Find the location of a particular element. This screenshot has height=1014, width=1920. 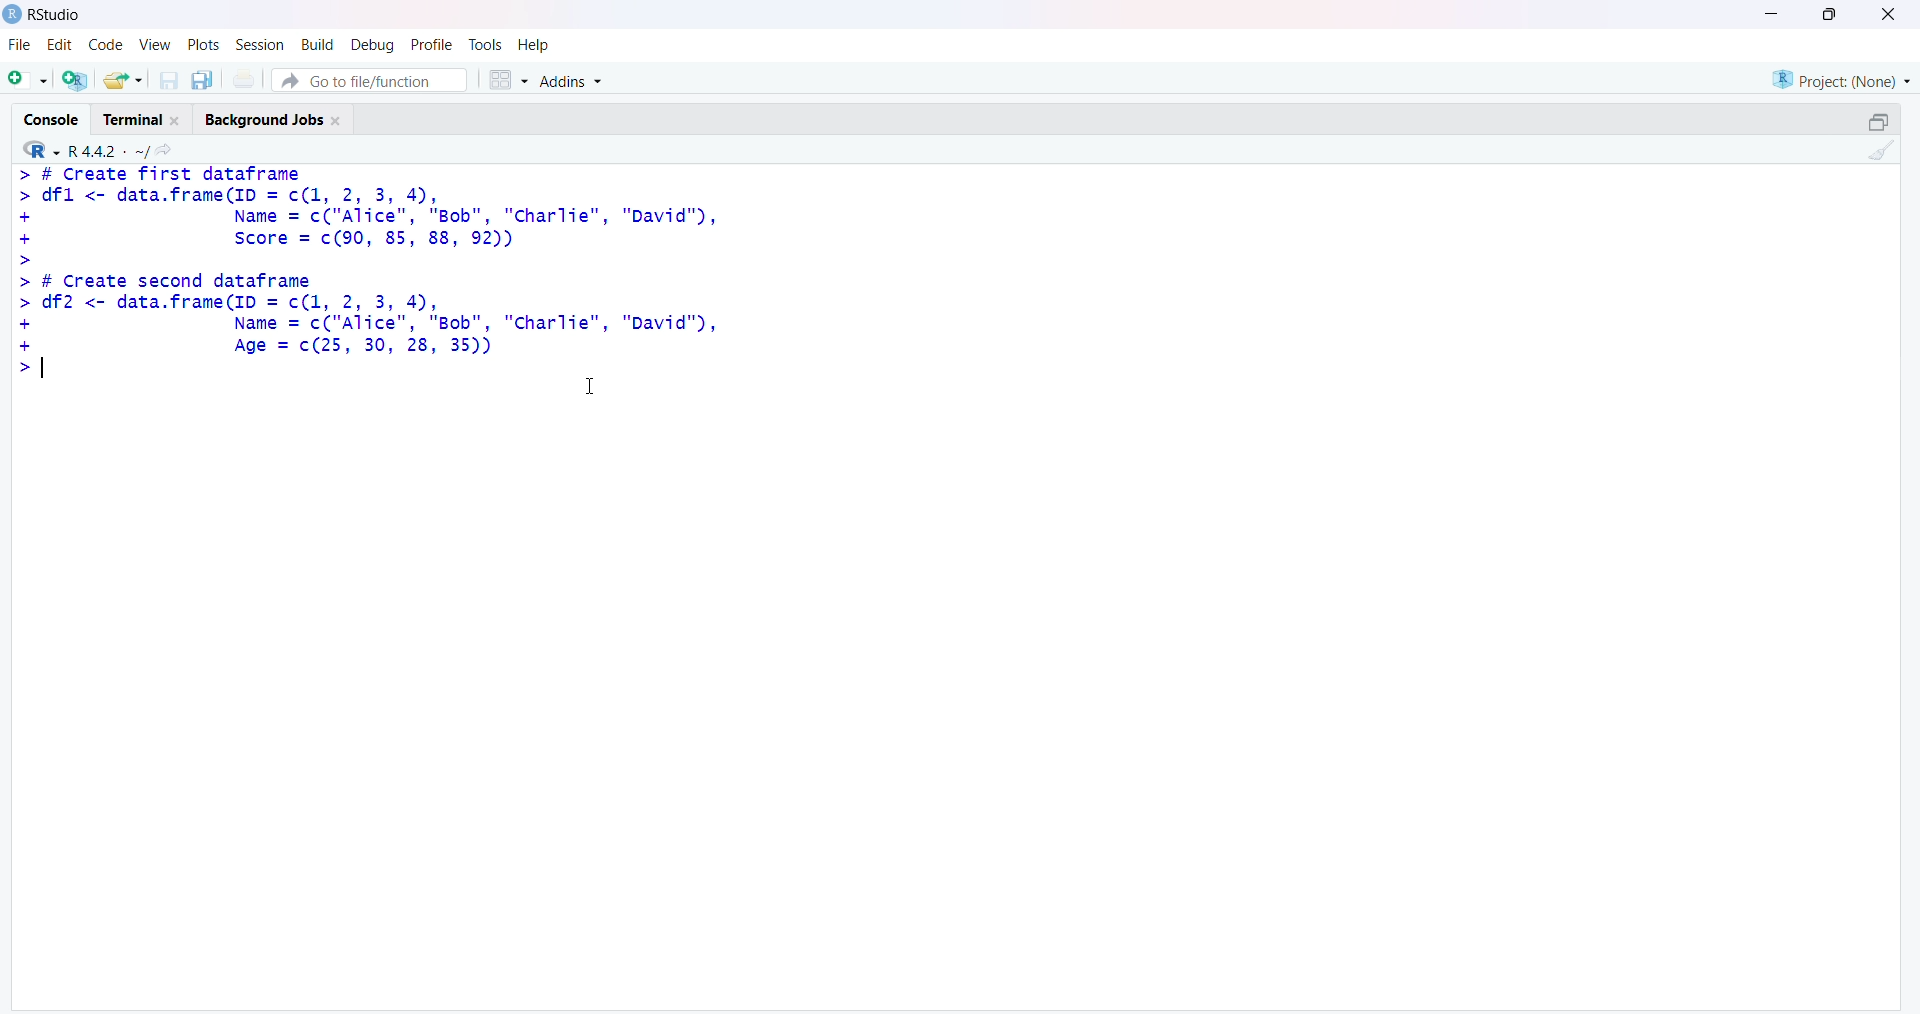

Console is located at coordinates (52, 120).